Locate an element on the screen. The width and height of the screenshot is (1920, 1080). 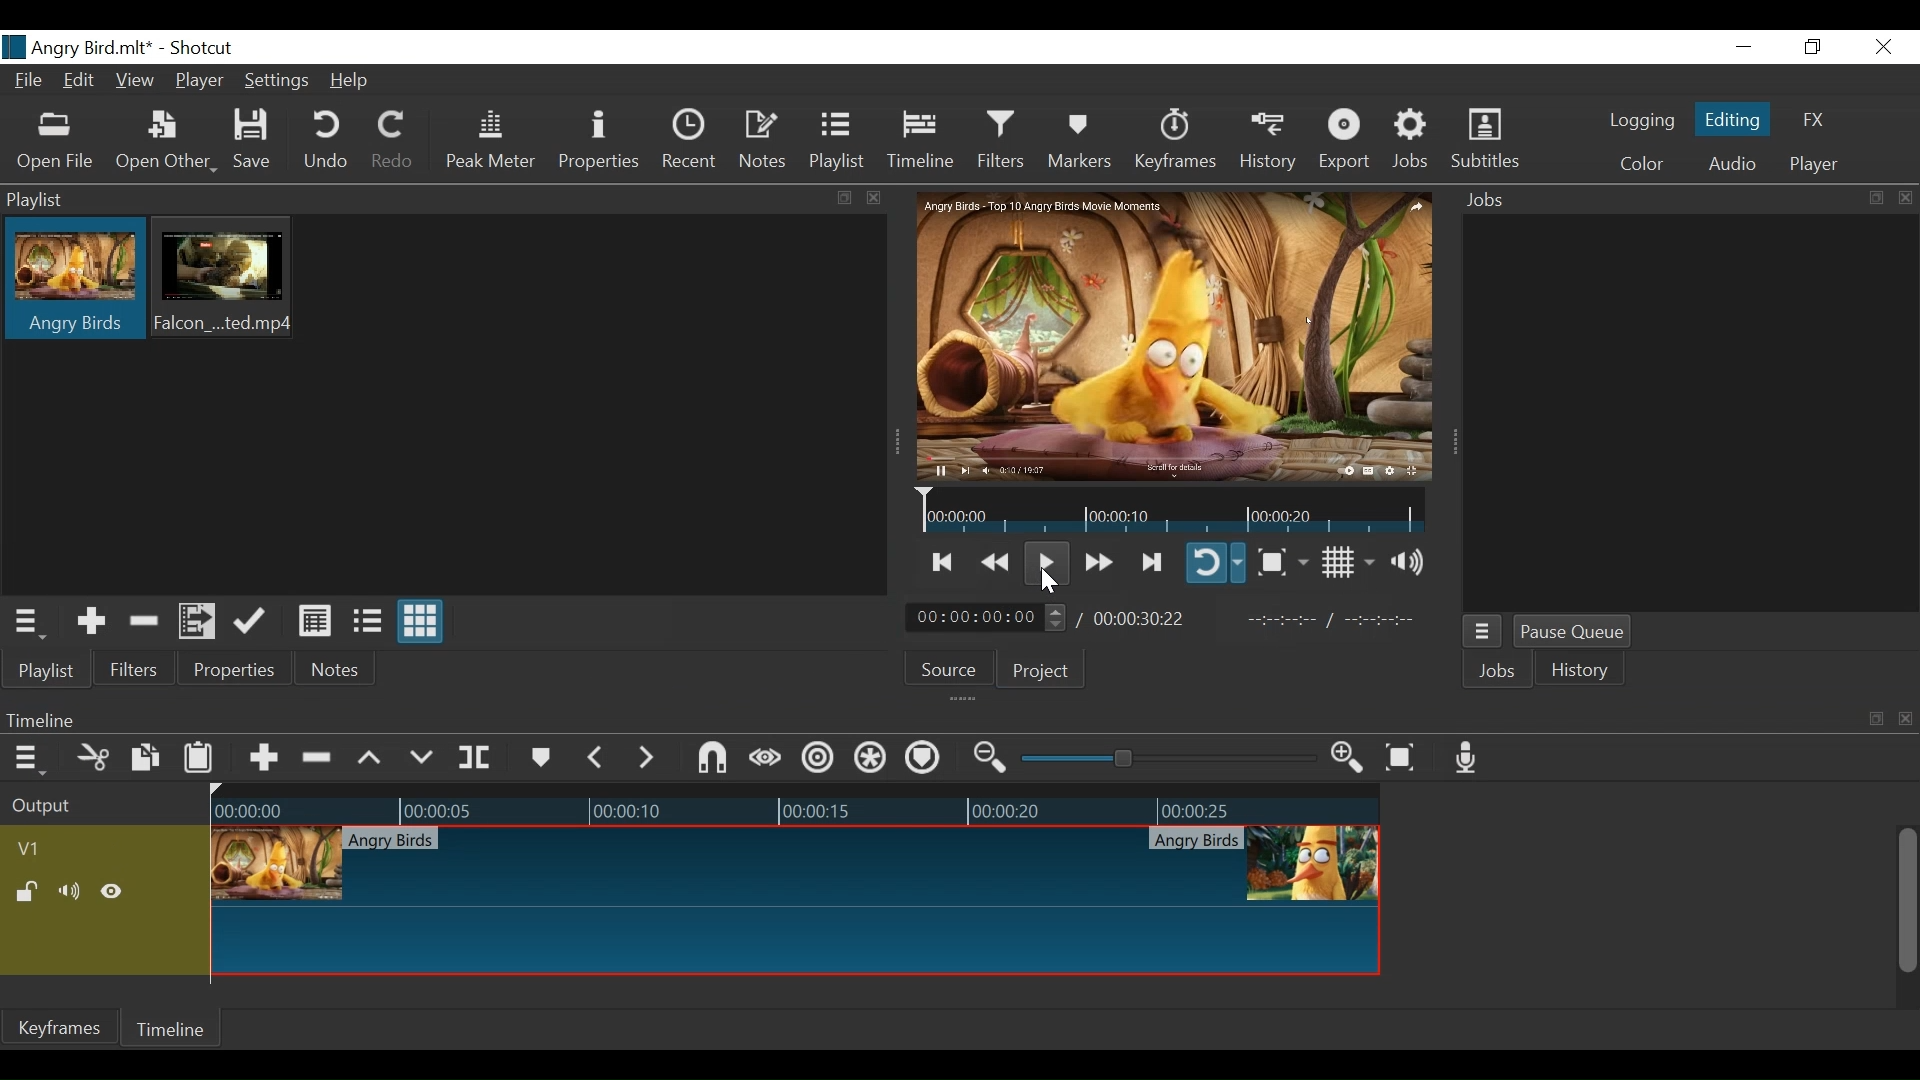
Add the Source to the playlist is located at coordinates (88, 621).